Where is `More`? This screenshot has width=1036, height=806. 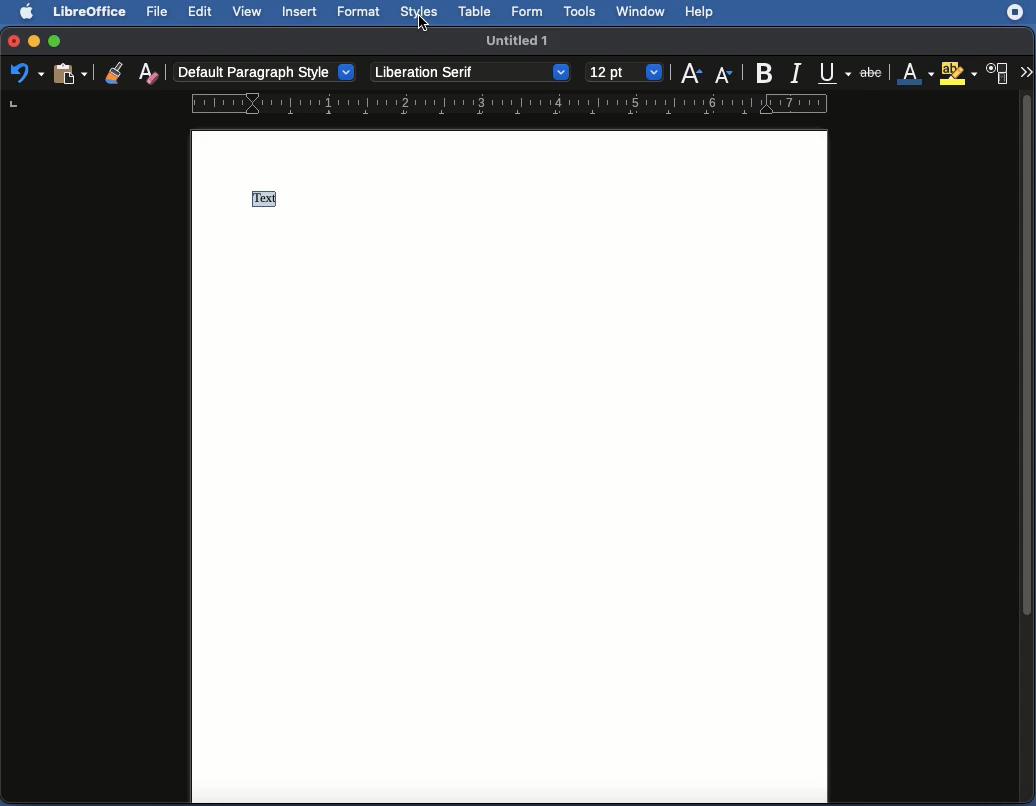 More is located at coordinates (1026, 73).